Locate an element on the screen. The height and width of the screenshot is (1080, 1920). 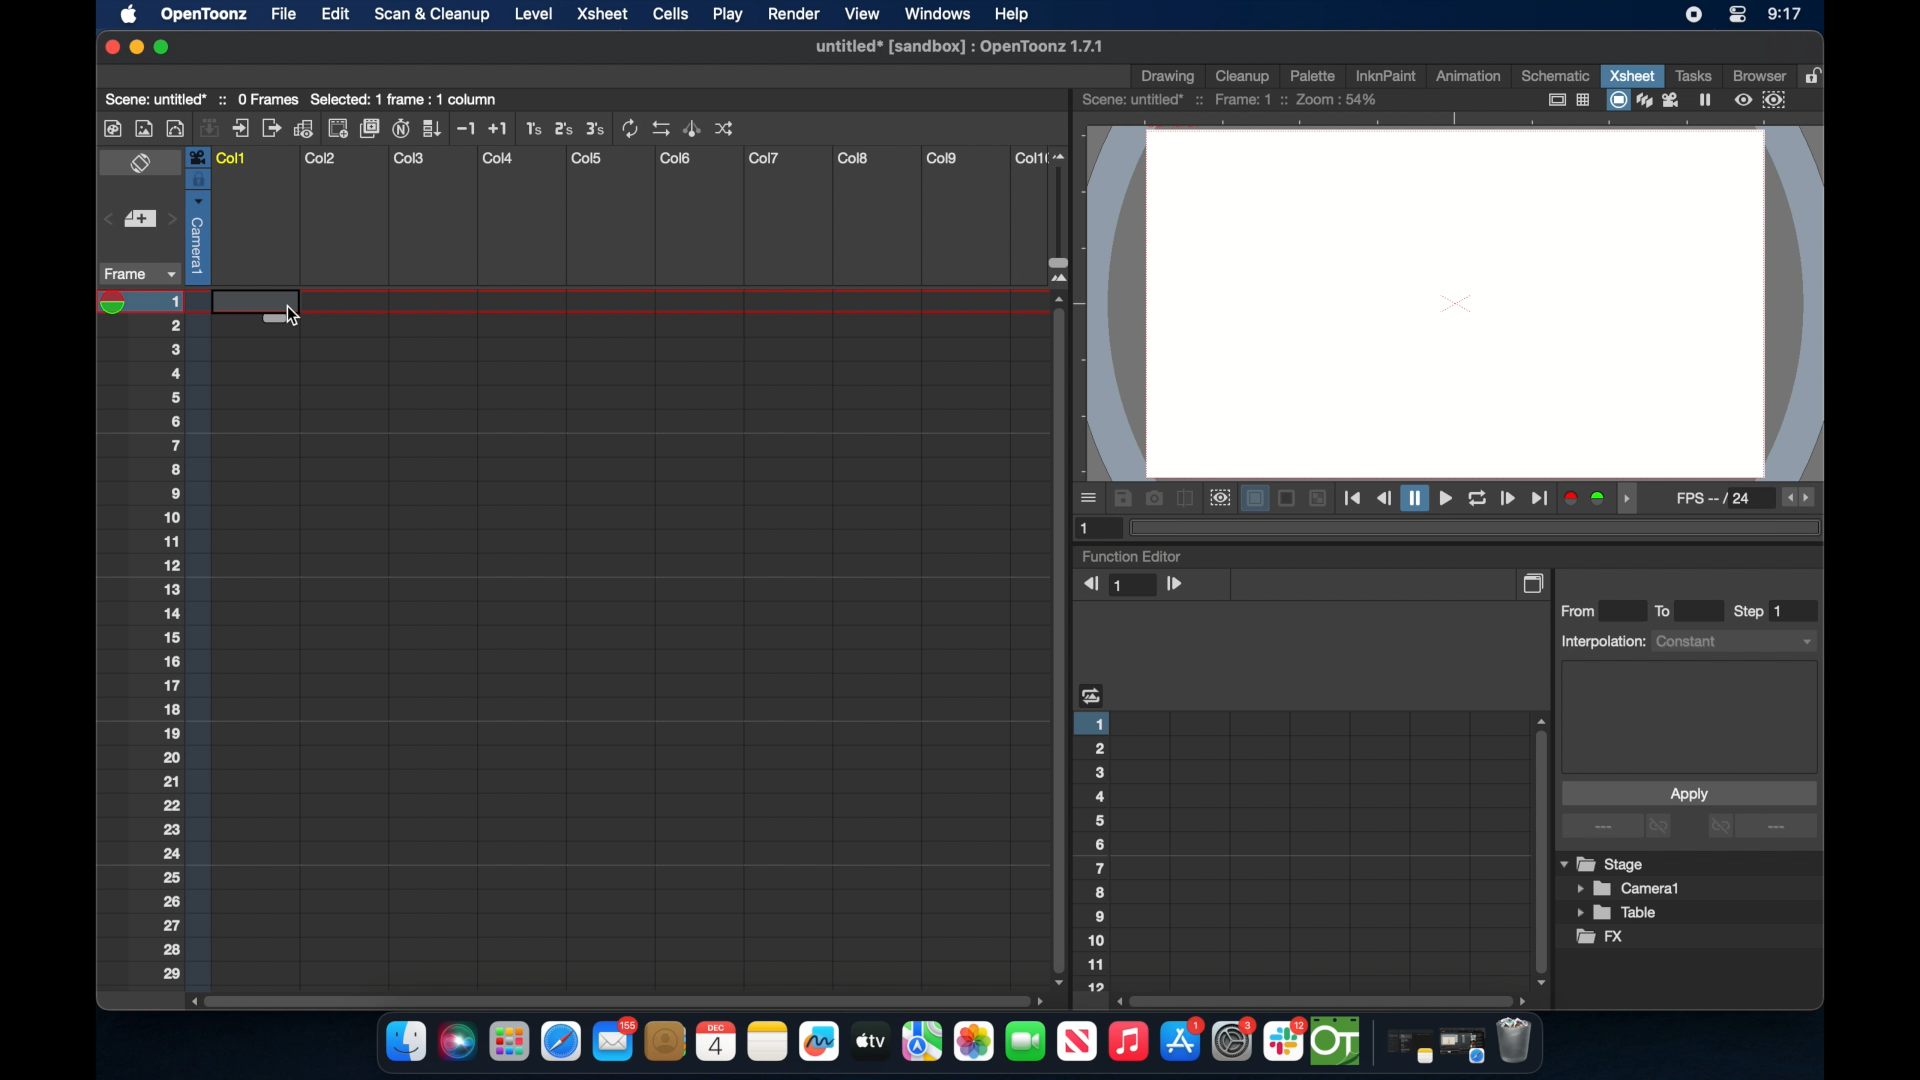
imaps is located at coordinates (922, 1042).